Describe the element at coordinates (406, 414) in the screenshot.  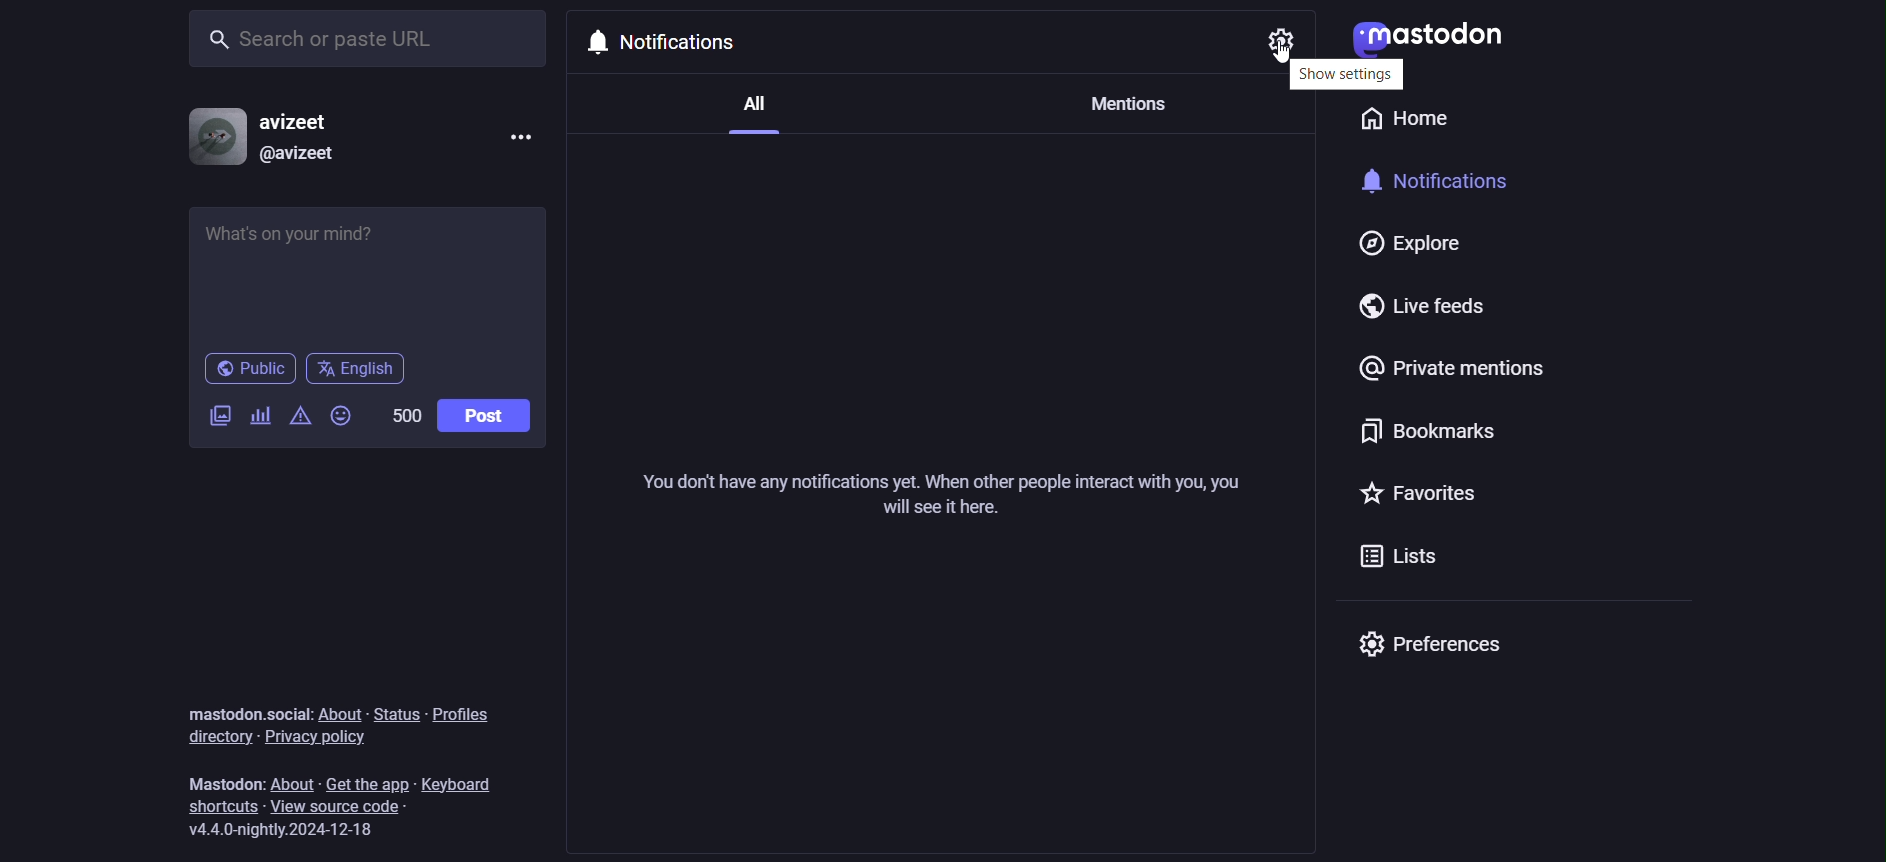
I see `word limit` at that location.